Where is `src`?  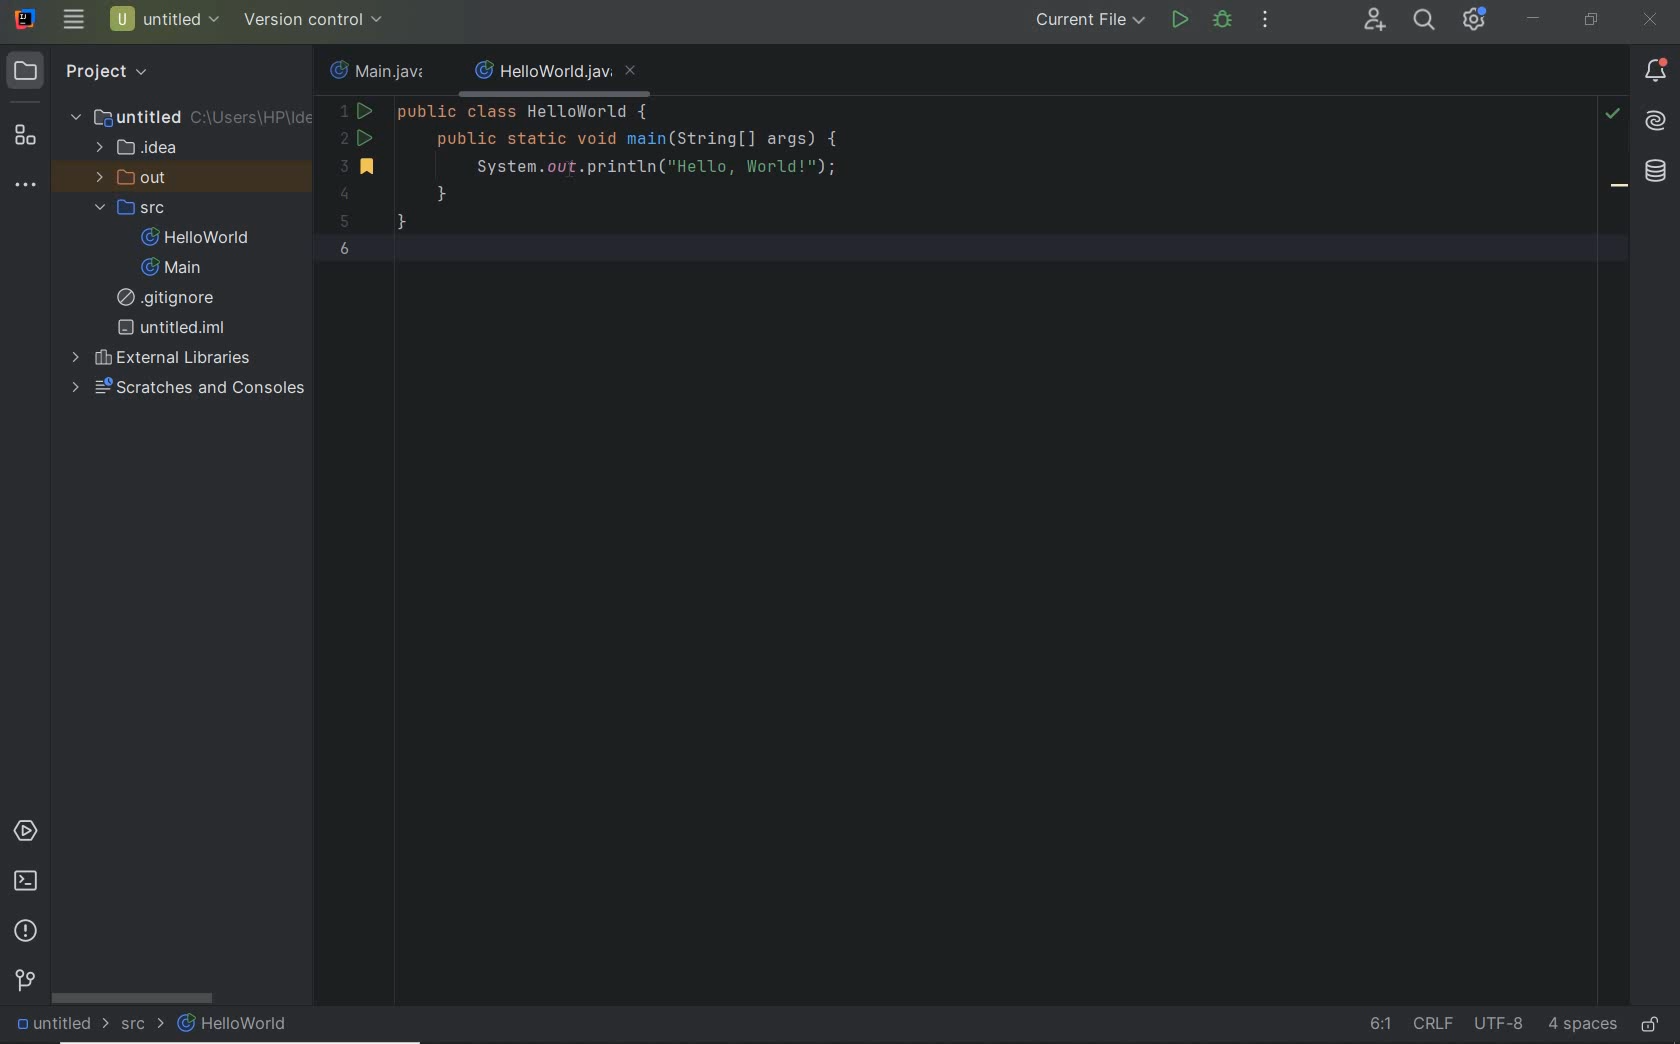
src is located at coordinates (130, 209).